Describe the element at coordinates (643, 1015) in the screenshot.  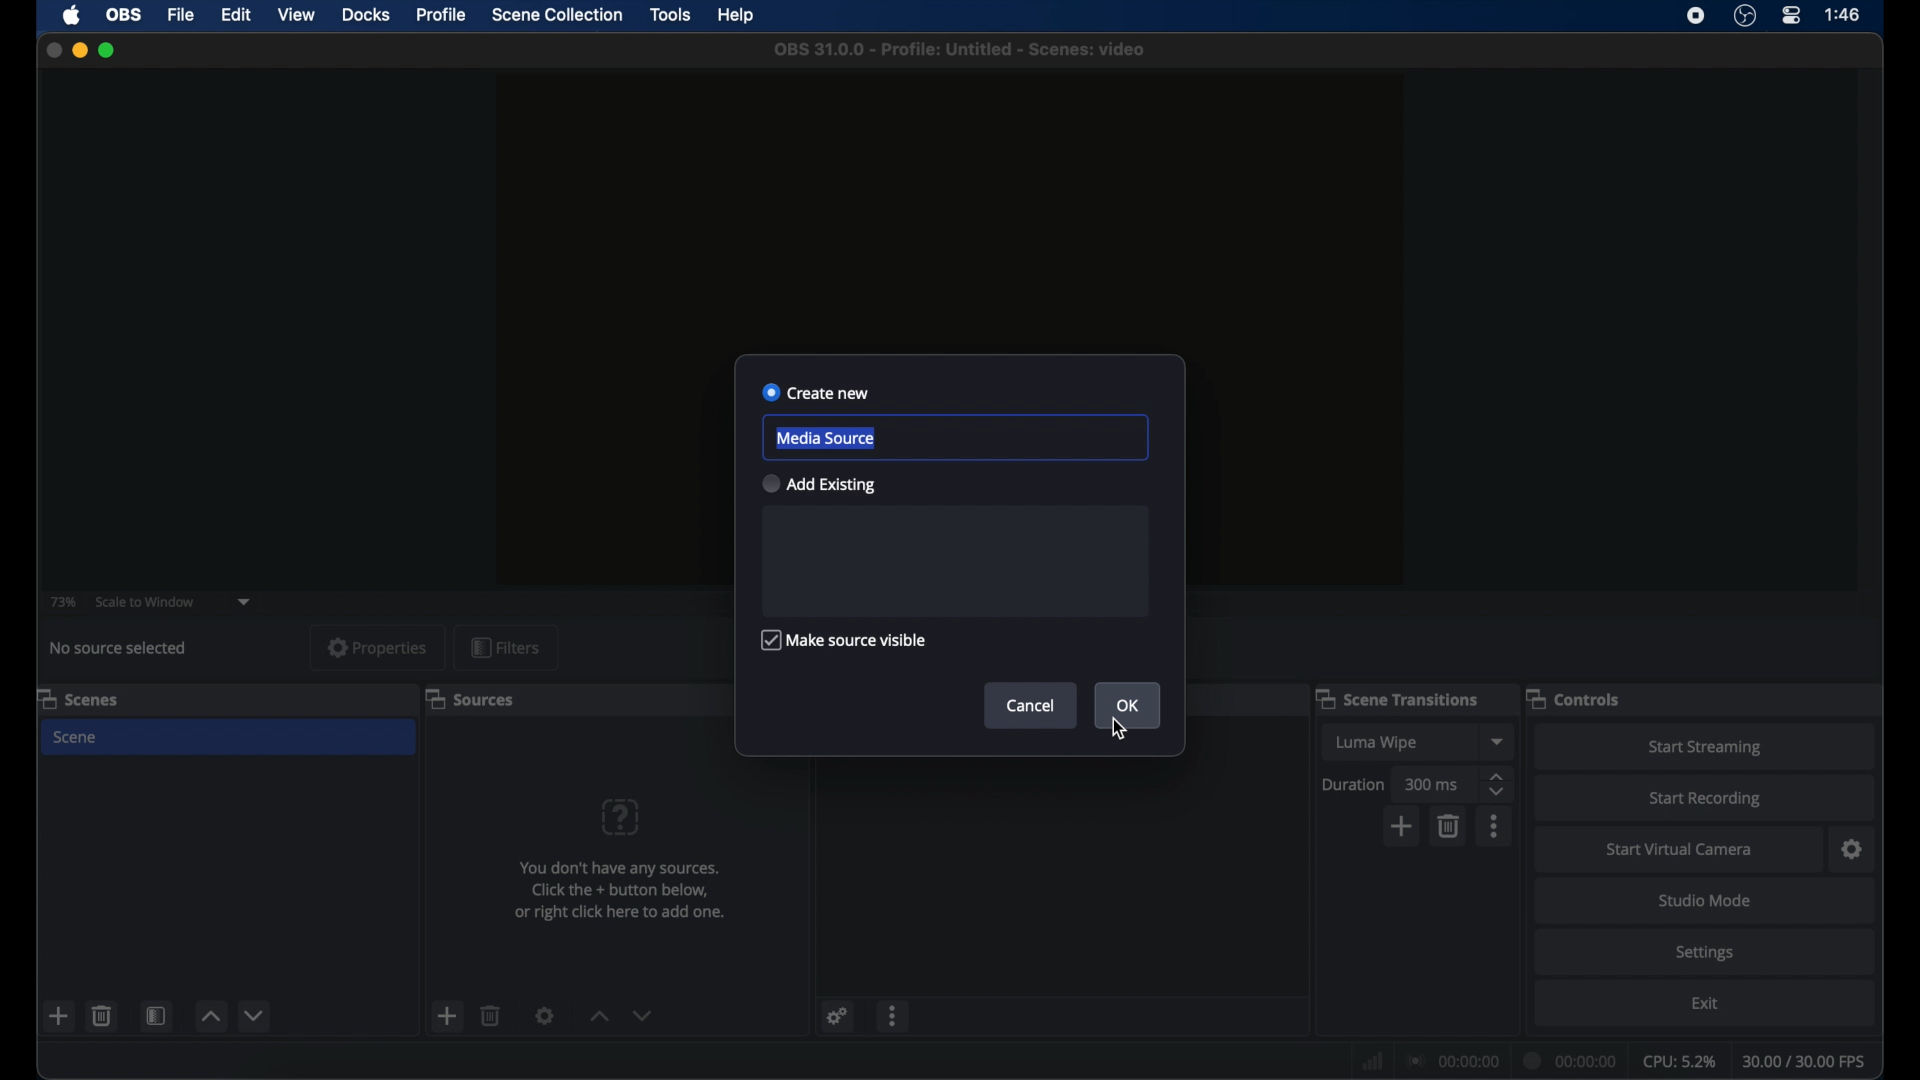
I see `decrement` at that location.